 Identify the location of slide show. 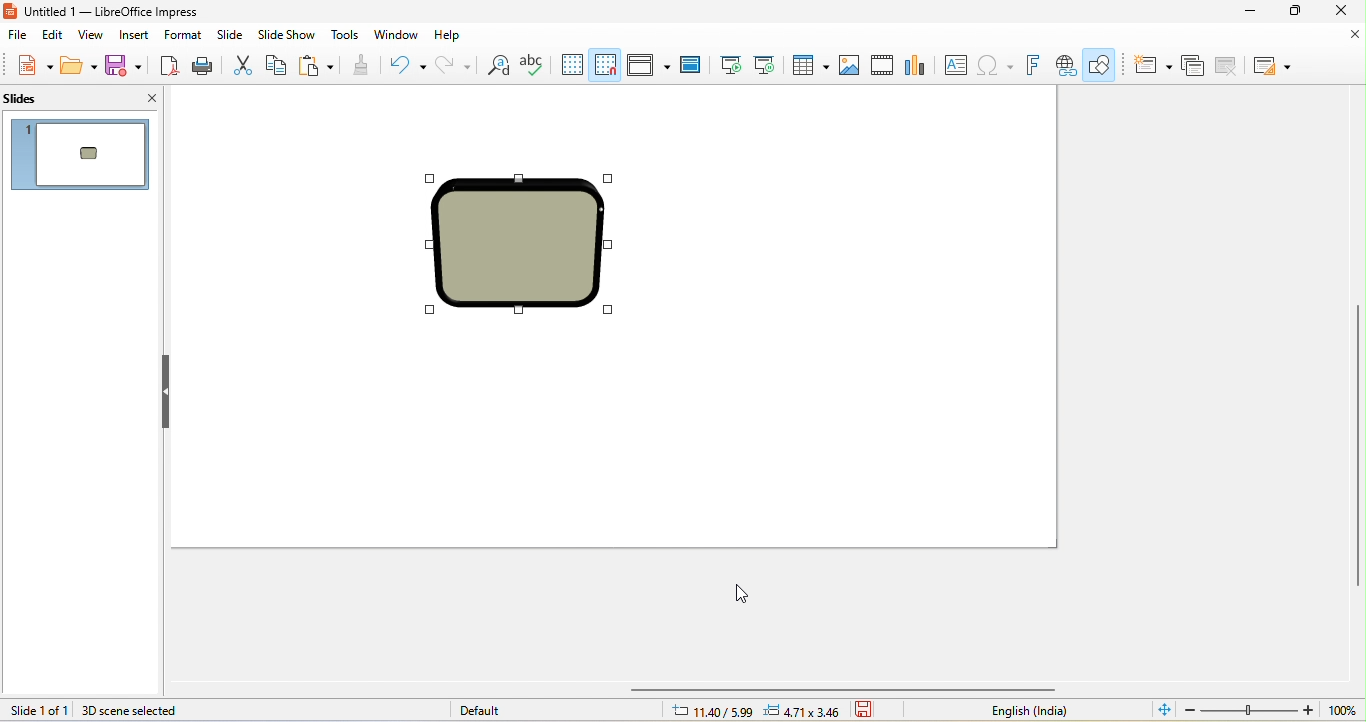
(289, 34).